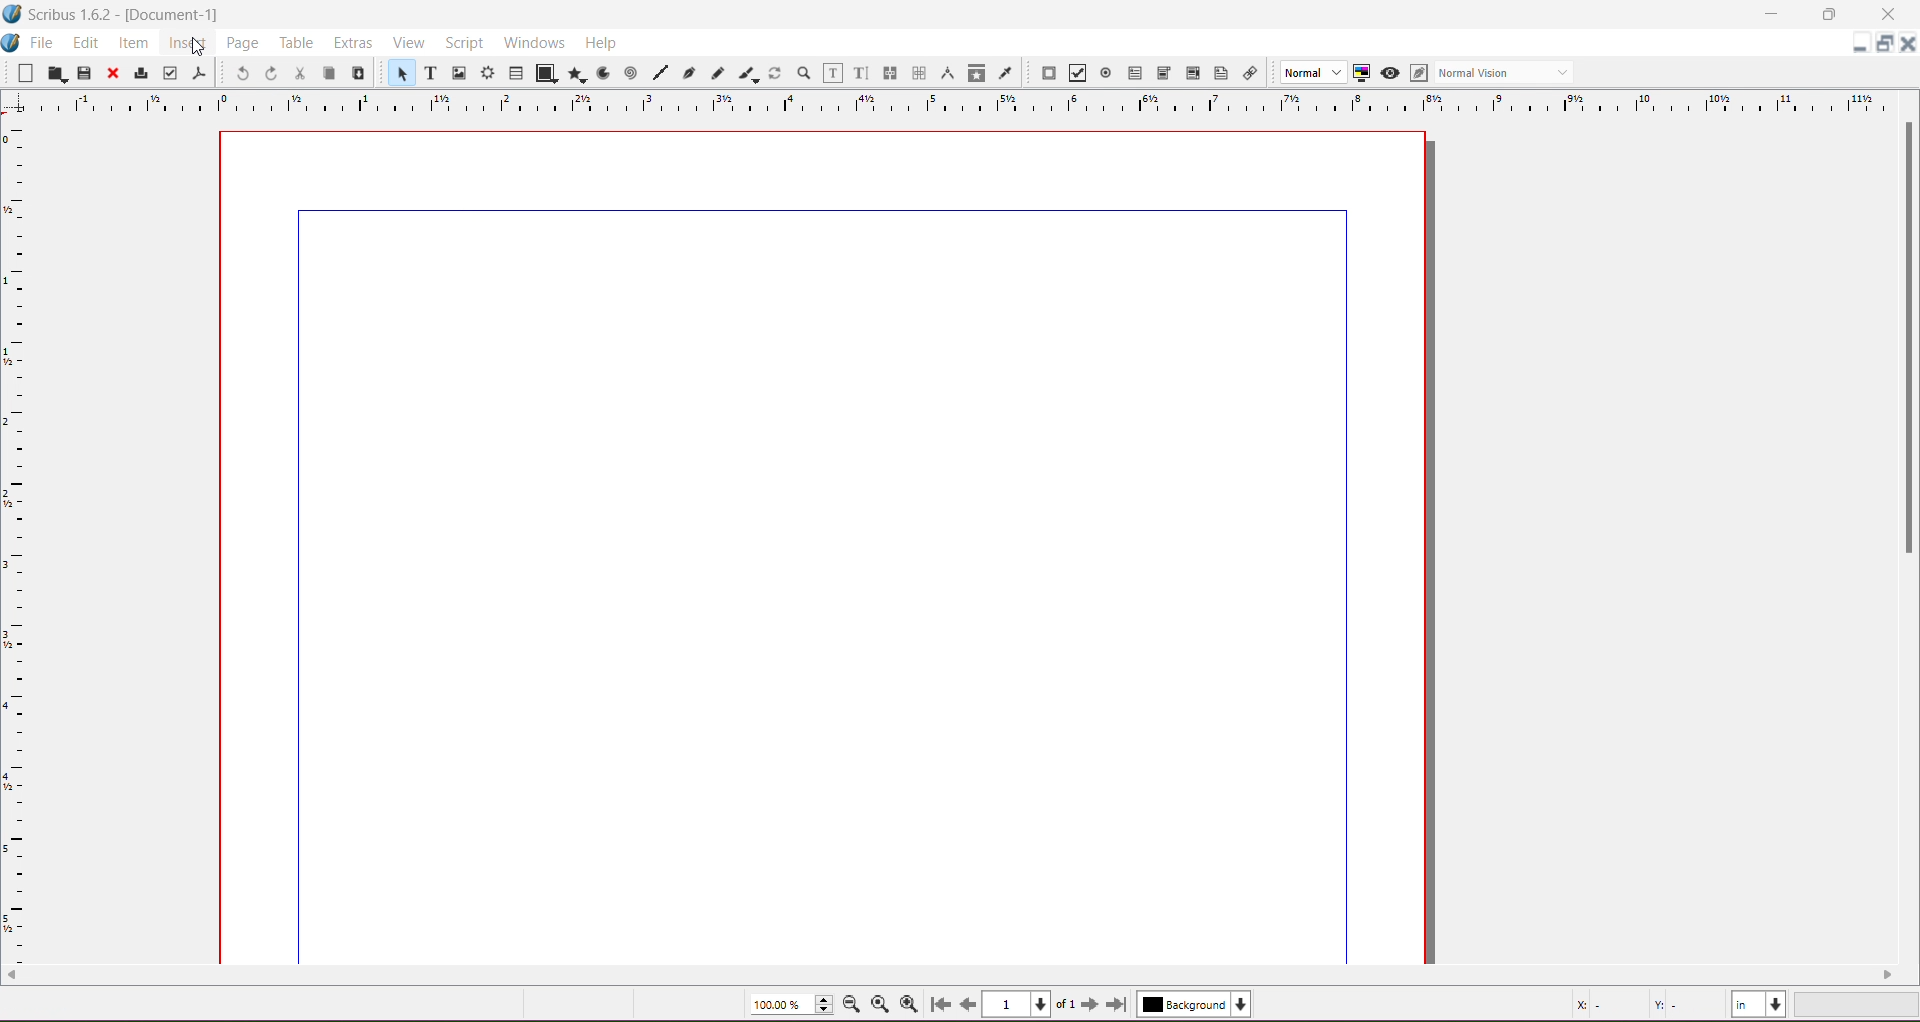 Image resolution: width=1920 pixels, height=1022 pixels. What do you see at coordinates (1601, 1004) in the screenshot?
I see `` at bounding box center [1601, 1004].